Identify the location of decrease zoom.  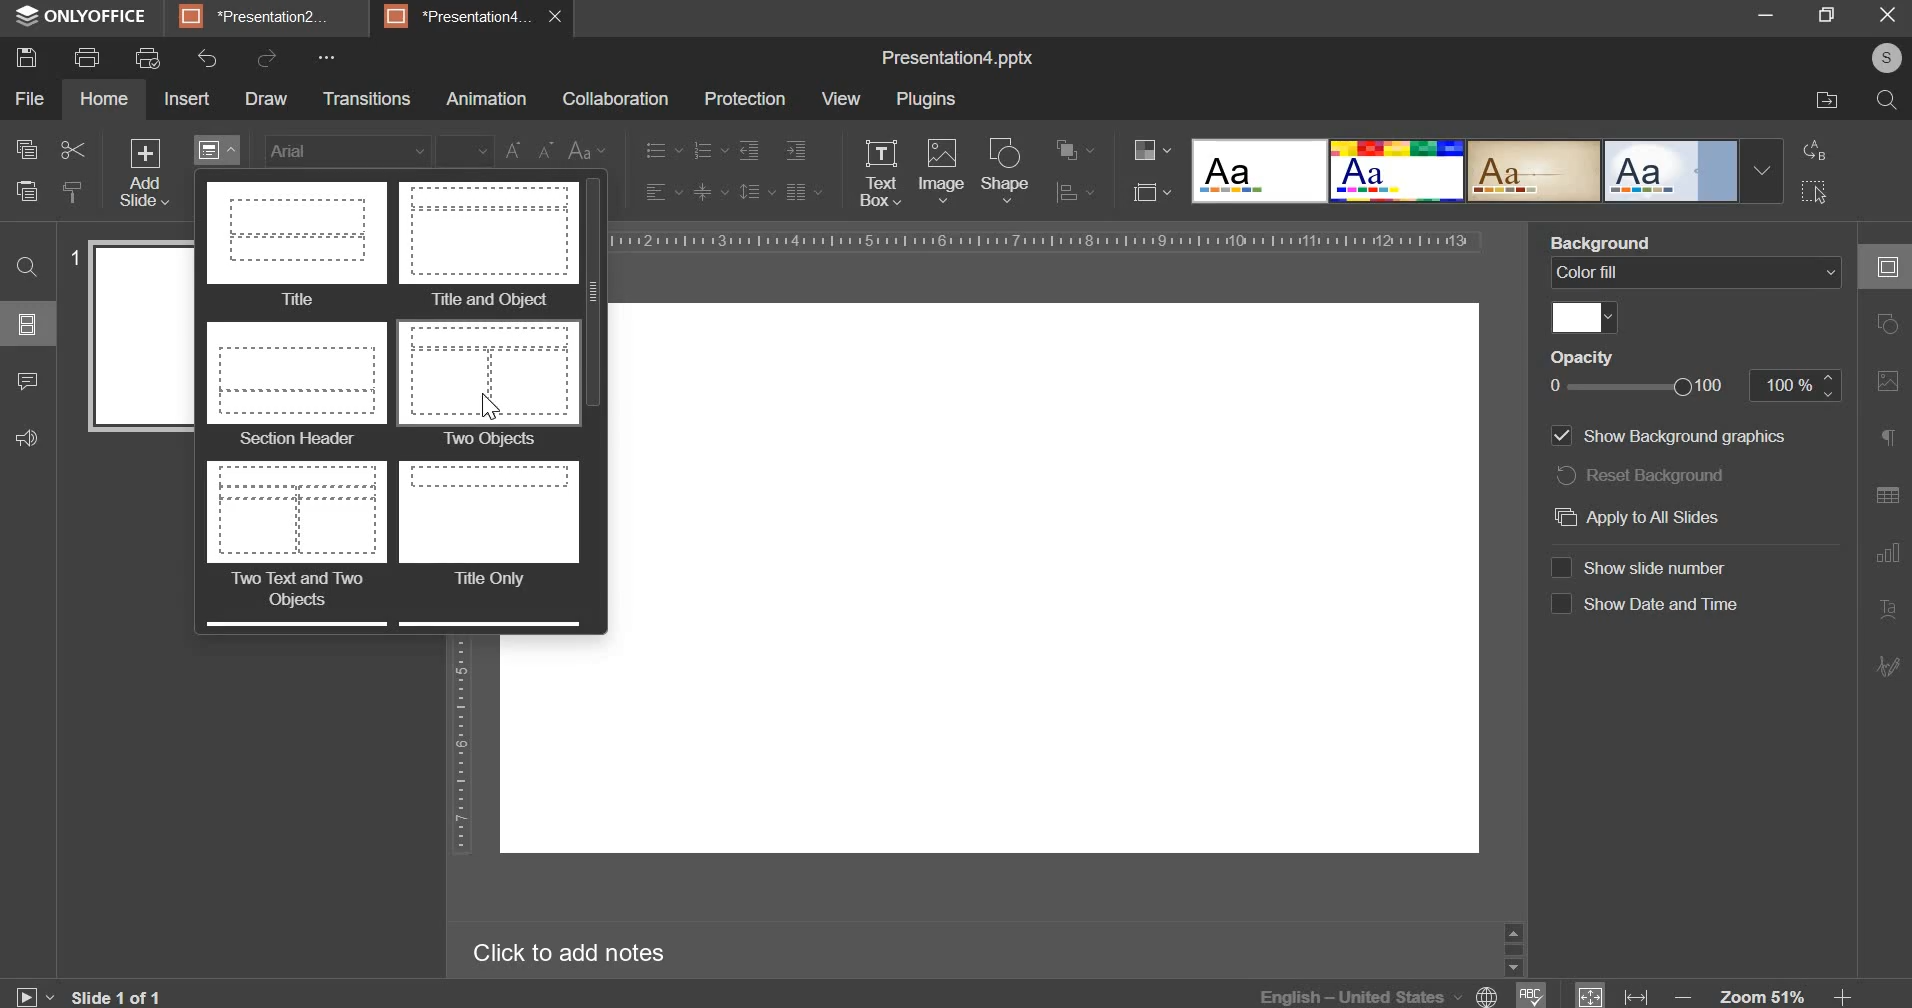
(1687, 996).